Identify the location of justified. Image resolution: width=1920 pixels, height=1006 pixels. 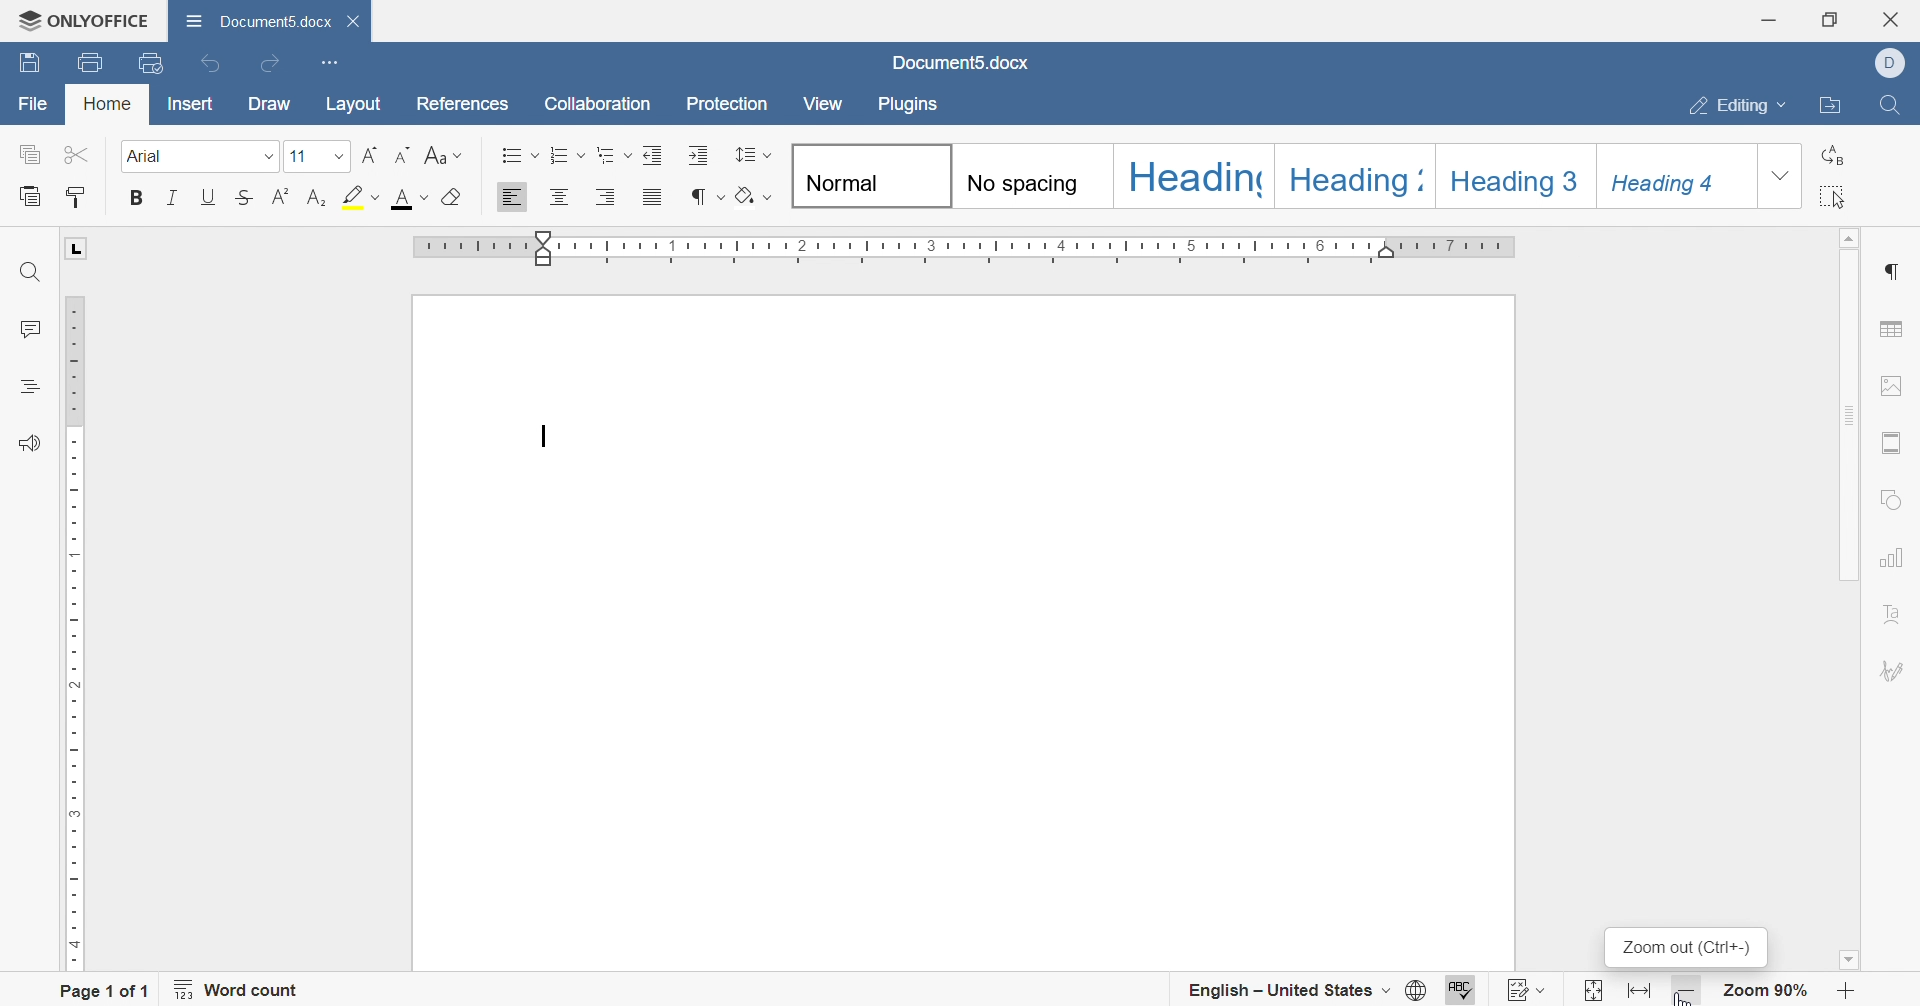
(652, 197).